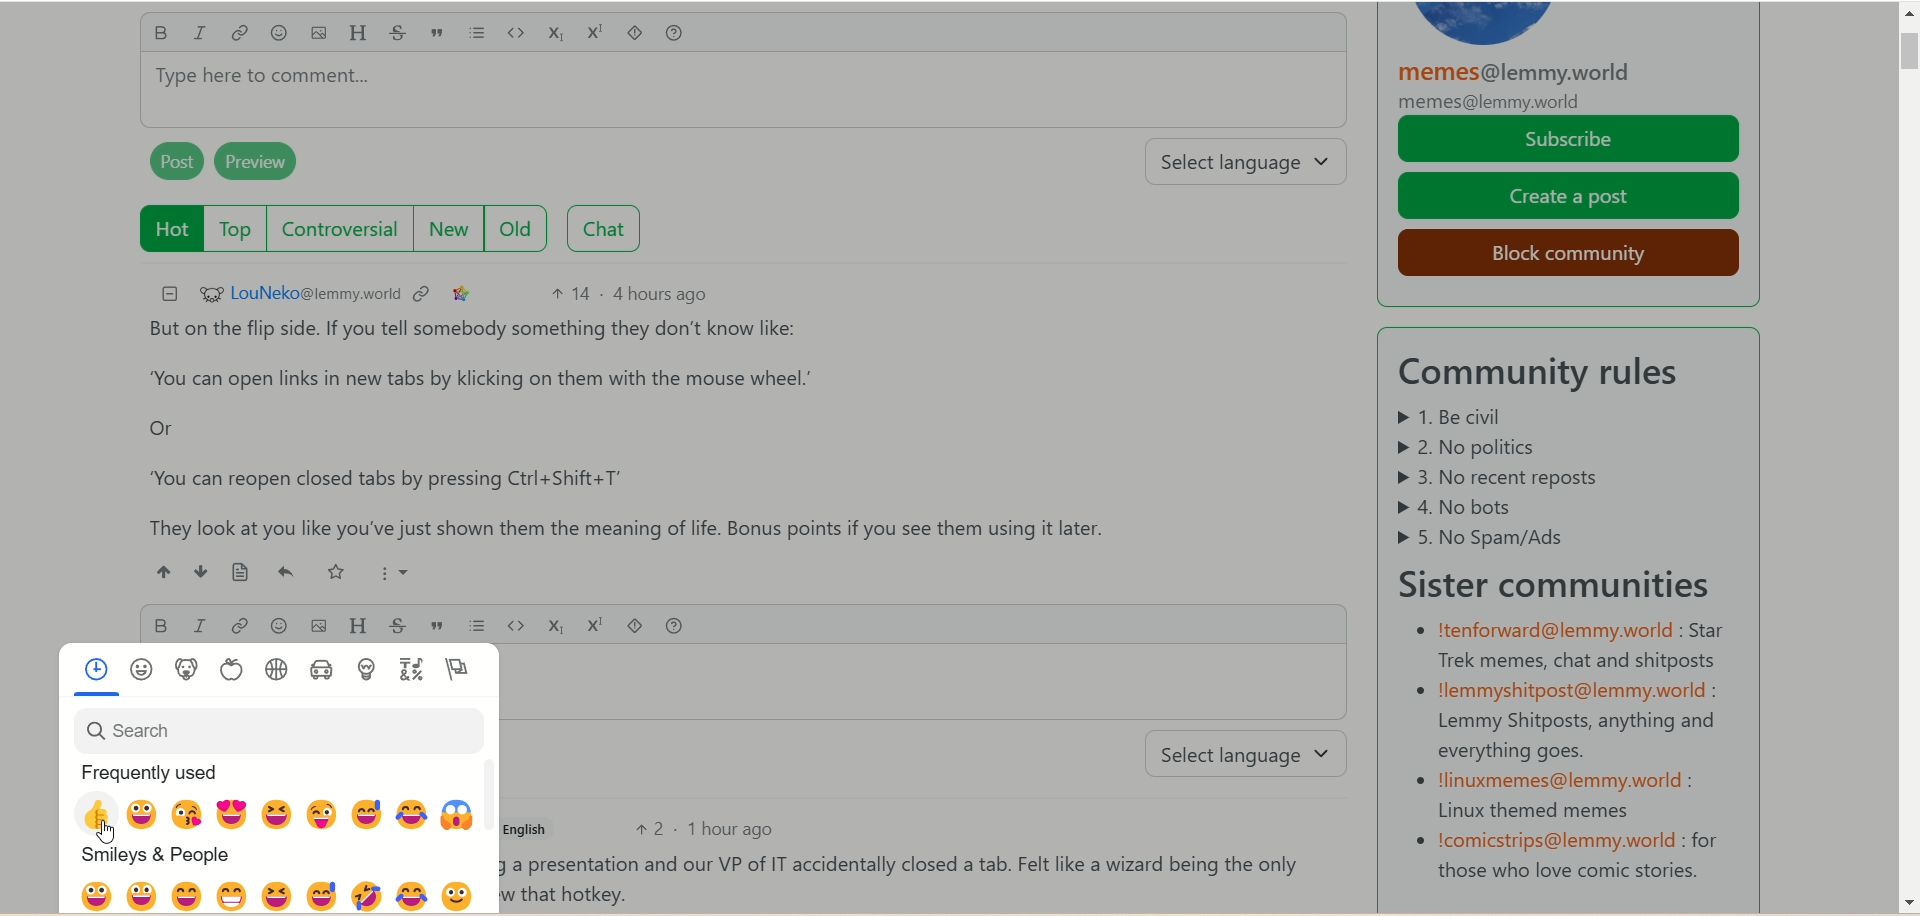  Describe the element at coordinates (1906, 16) in the screenshot. I see `Scroll up arrow` at that location.